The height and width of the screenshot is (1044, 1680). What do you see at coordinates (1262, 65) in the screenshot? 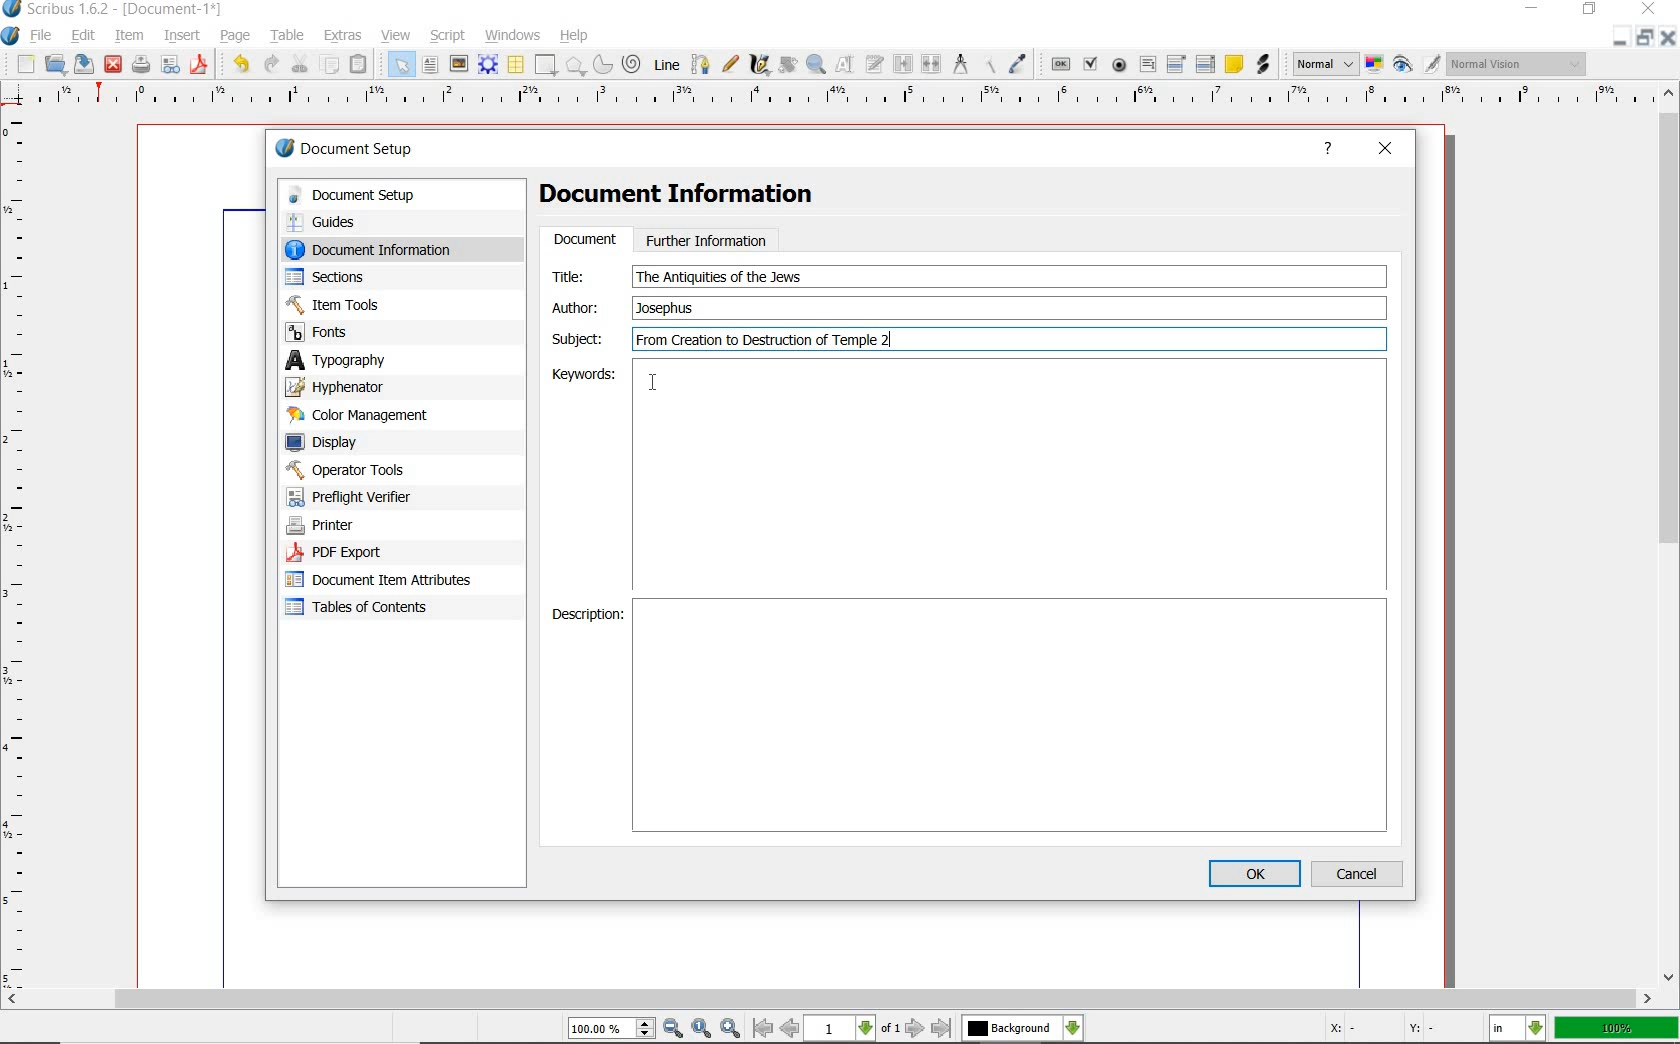
I see `link annotation` at bounding box center [1262, 65].